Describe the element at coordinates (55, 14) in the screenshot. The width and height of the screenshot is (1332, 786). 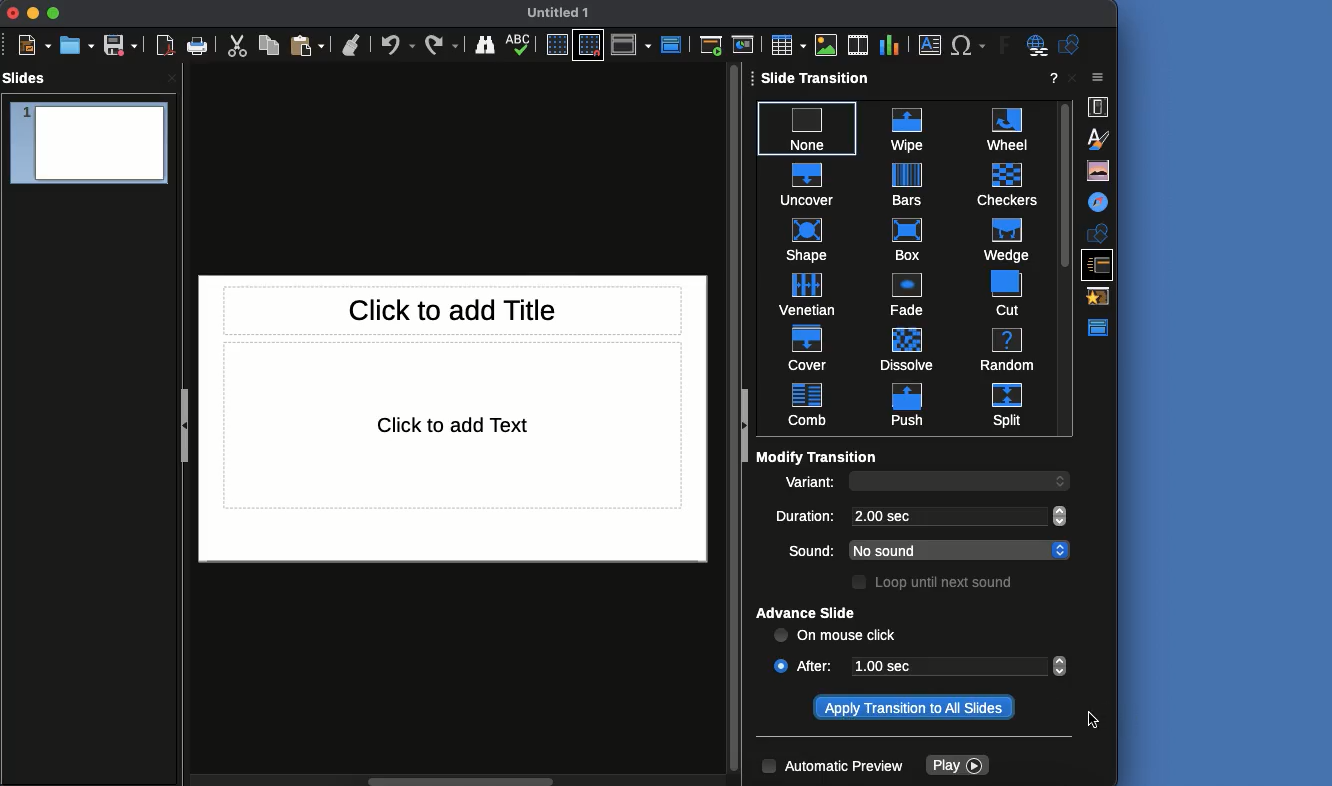
I see `Maximize` at that location.